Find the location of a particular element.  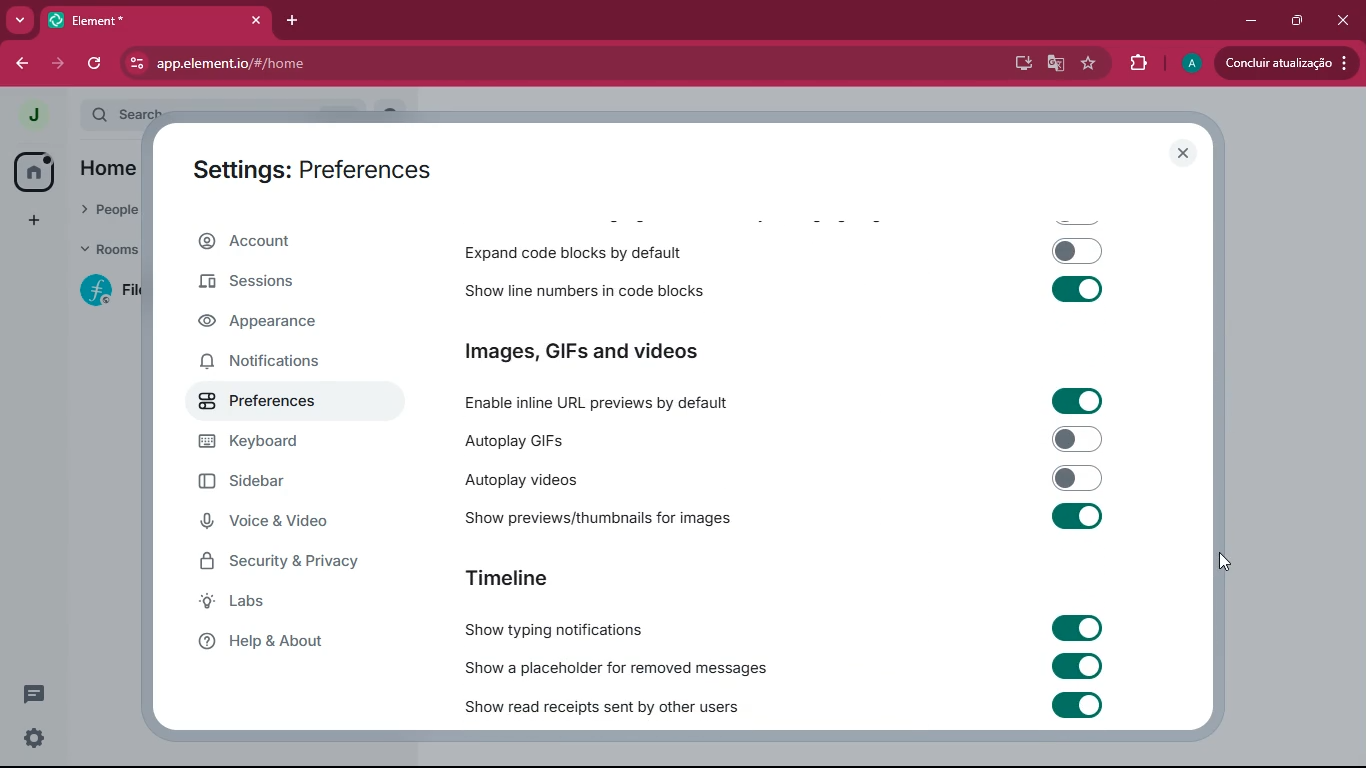

quick settings is located at coordinates (34, 737).